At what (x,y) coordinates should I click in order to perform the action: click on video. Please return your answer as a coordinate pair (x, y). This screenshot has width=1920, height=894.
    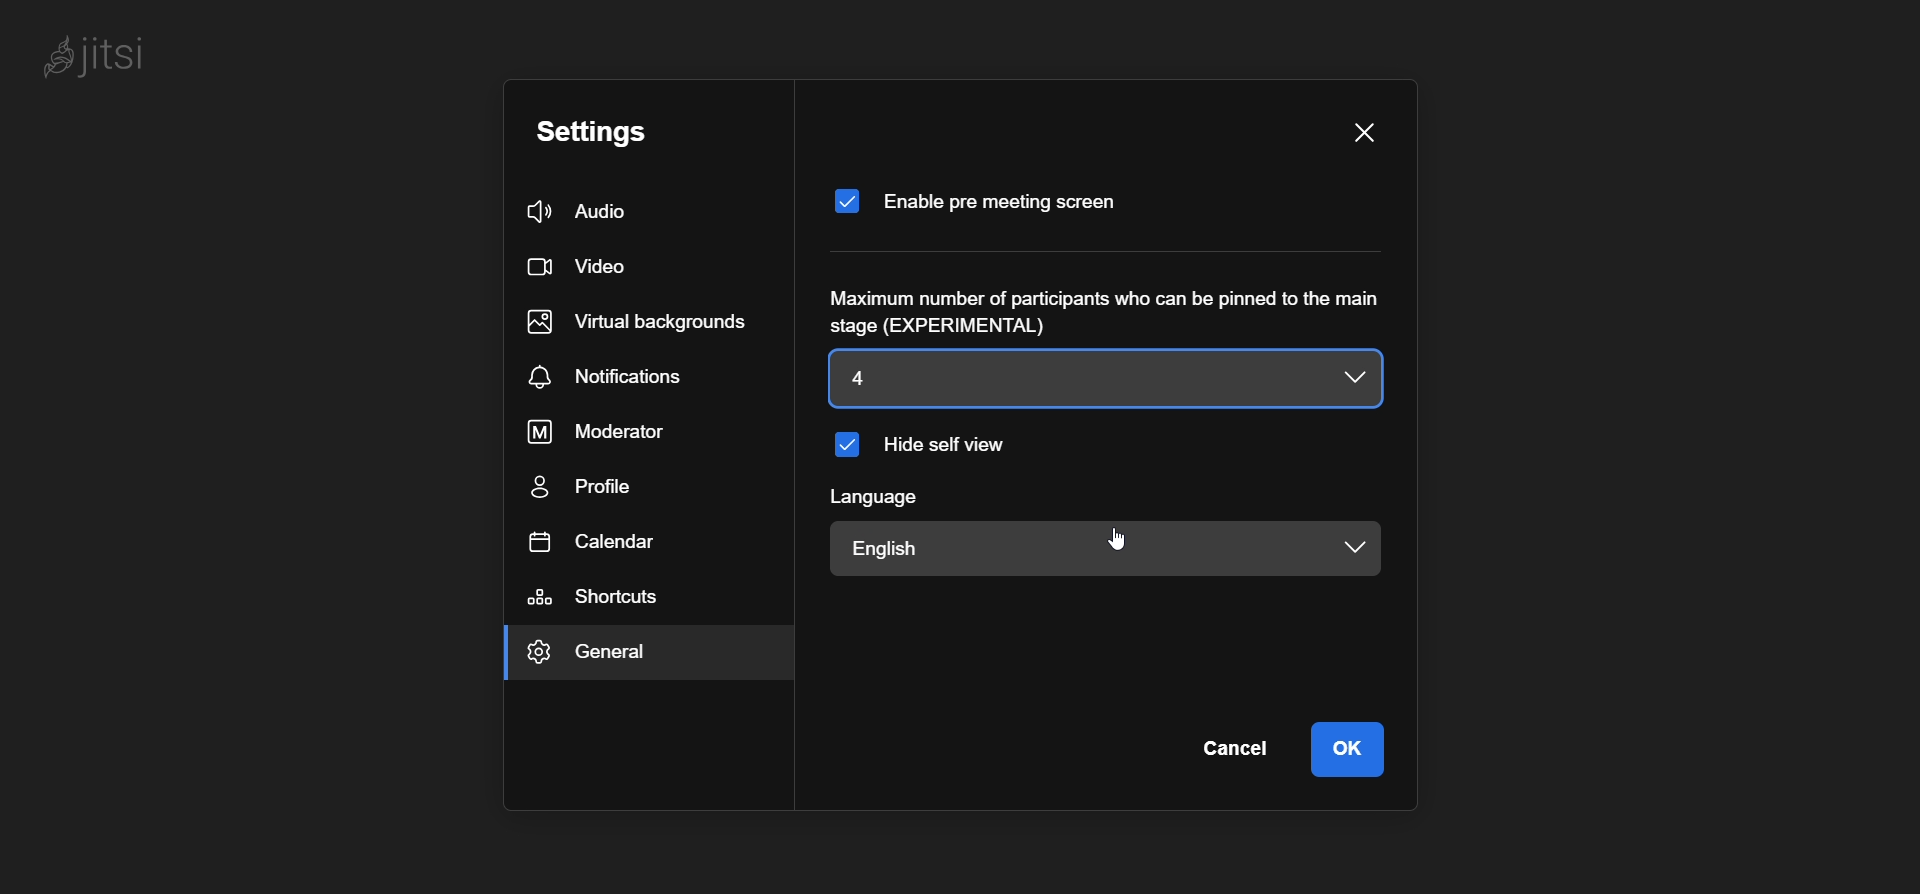
    Looking at the image, I should click on (576, 269).